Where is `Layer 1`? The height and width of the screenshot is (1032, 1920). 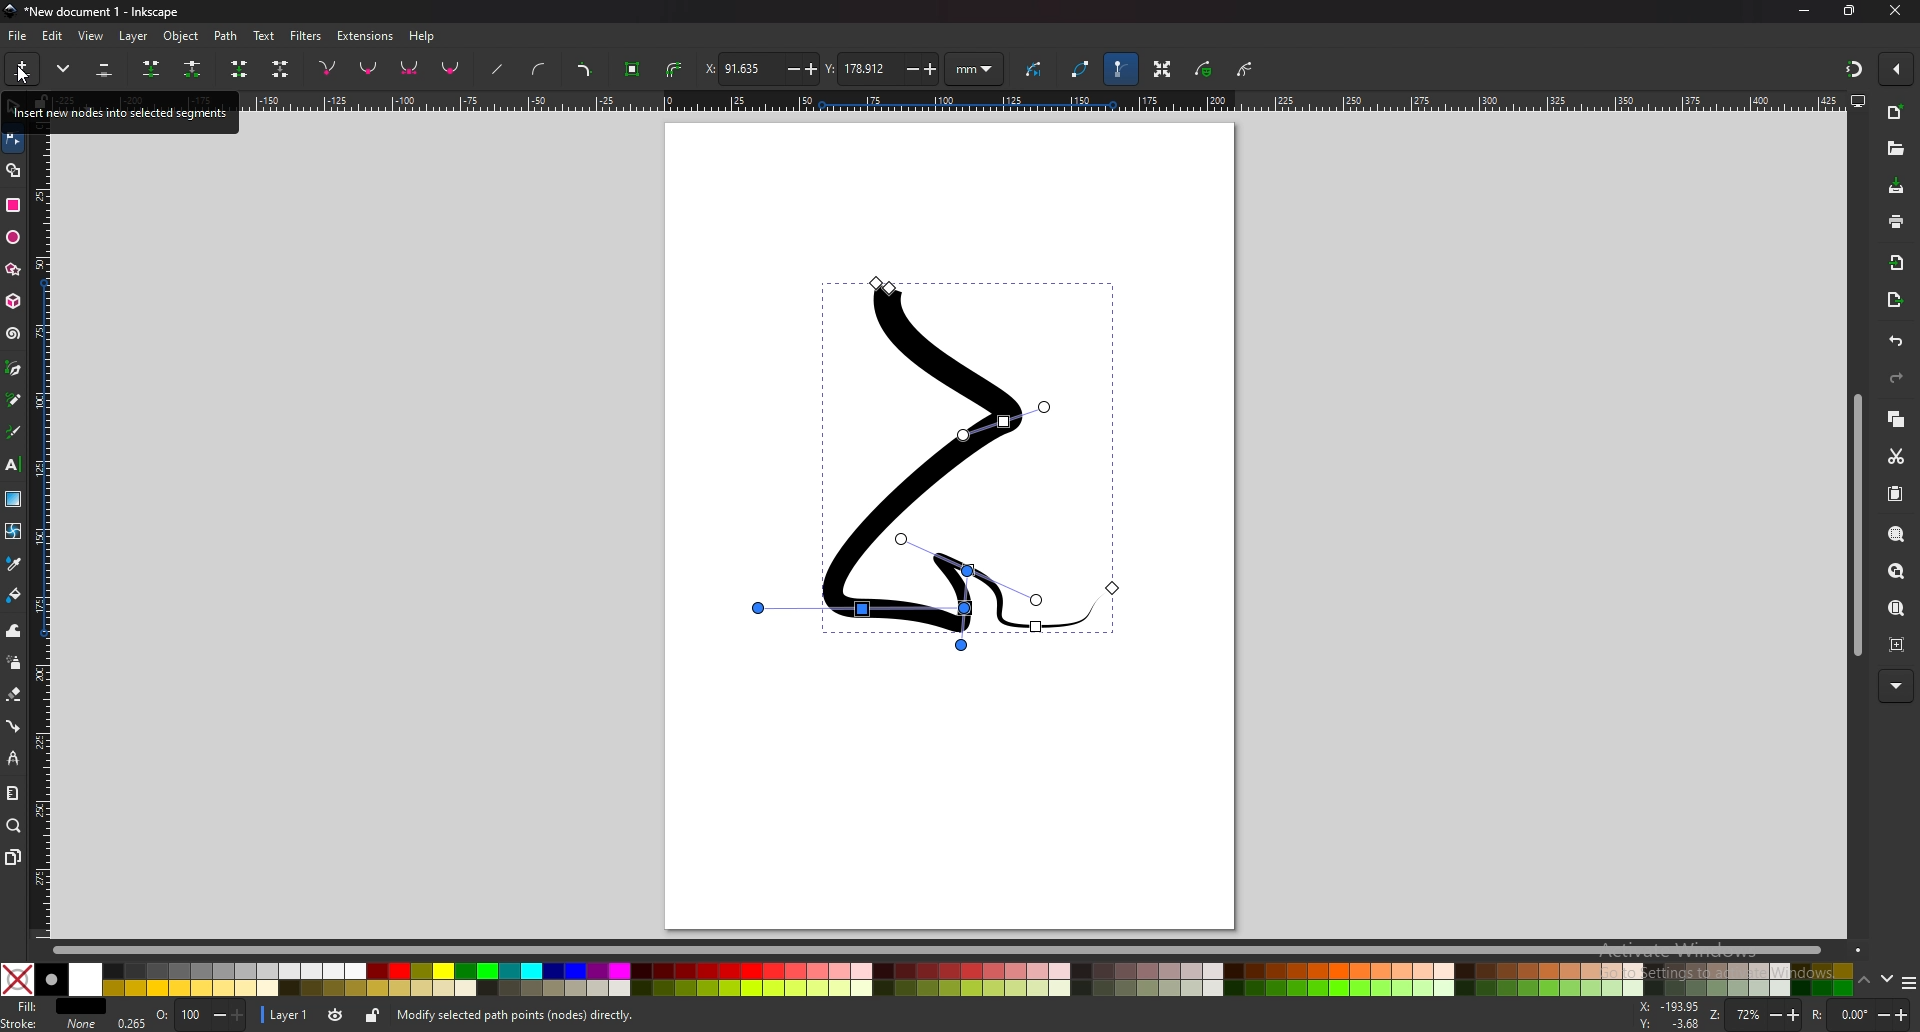
Layer 1 is located at coordinates (303, 1017).